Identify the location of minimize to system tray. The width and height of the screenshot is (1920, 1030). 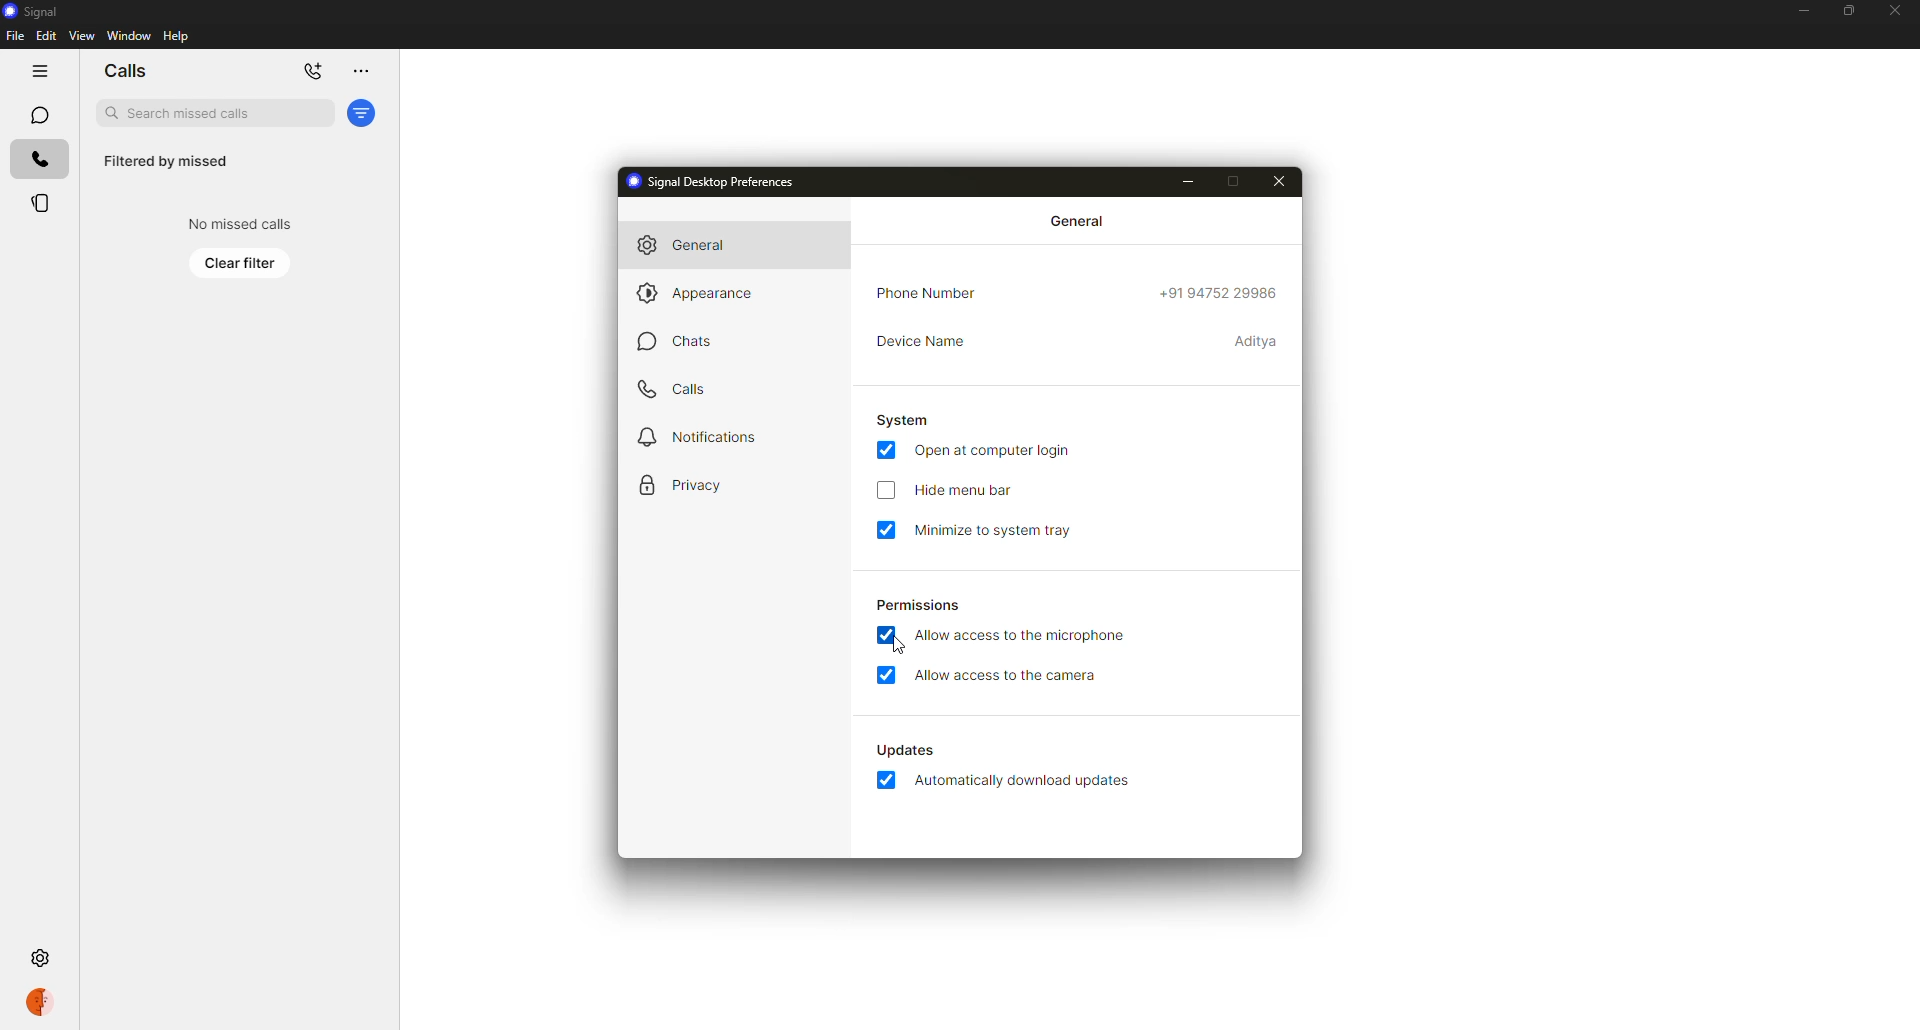
(1000, 530).